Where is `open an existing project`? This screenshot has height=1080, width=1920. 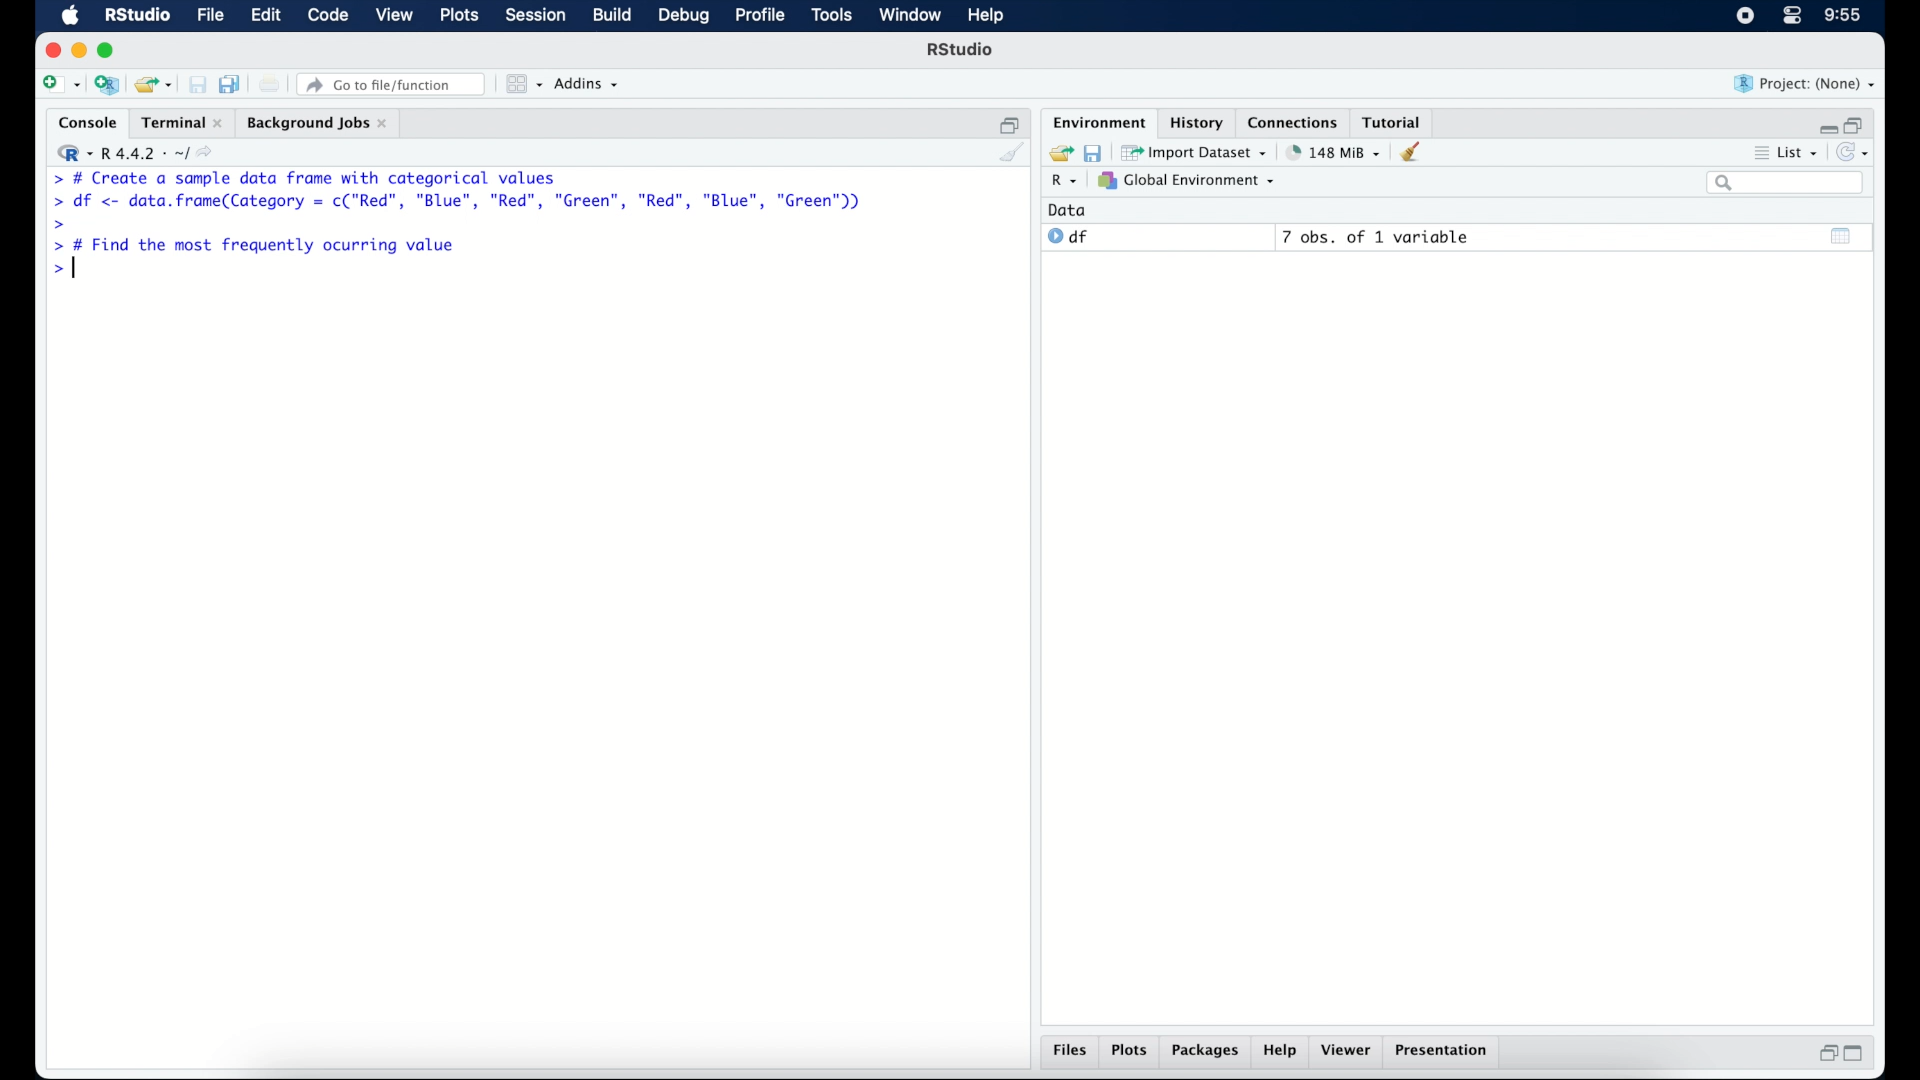
open an existing project is located at coordinates (154, 85).